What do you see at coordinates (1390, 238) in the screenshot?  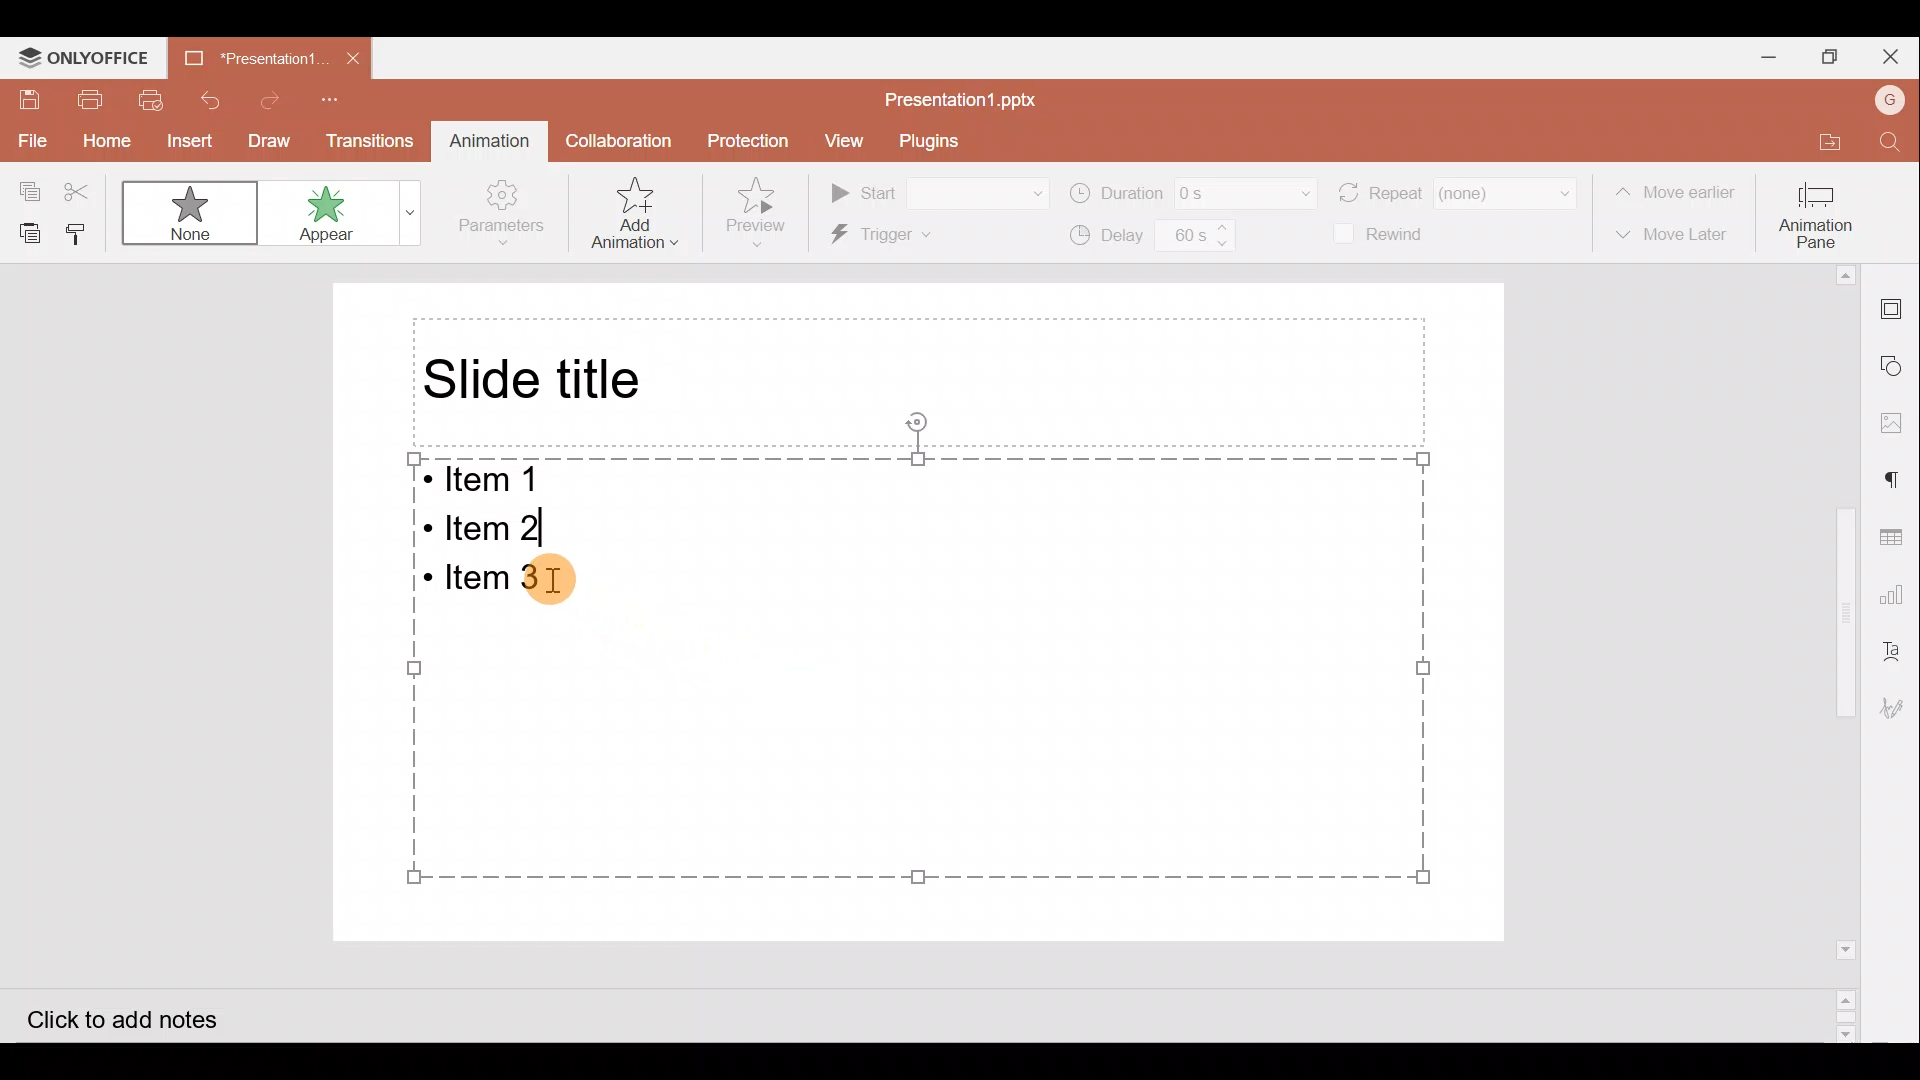 I see `Rewind` at bounding box center [1390, 238].